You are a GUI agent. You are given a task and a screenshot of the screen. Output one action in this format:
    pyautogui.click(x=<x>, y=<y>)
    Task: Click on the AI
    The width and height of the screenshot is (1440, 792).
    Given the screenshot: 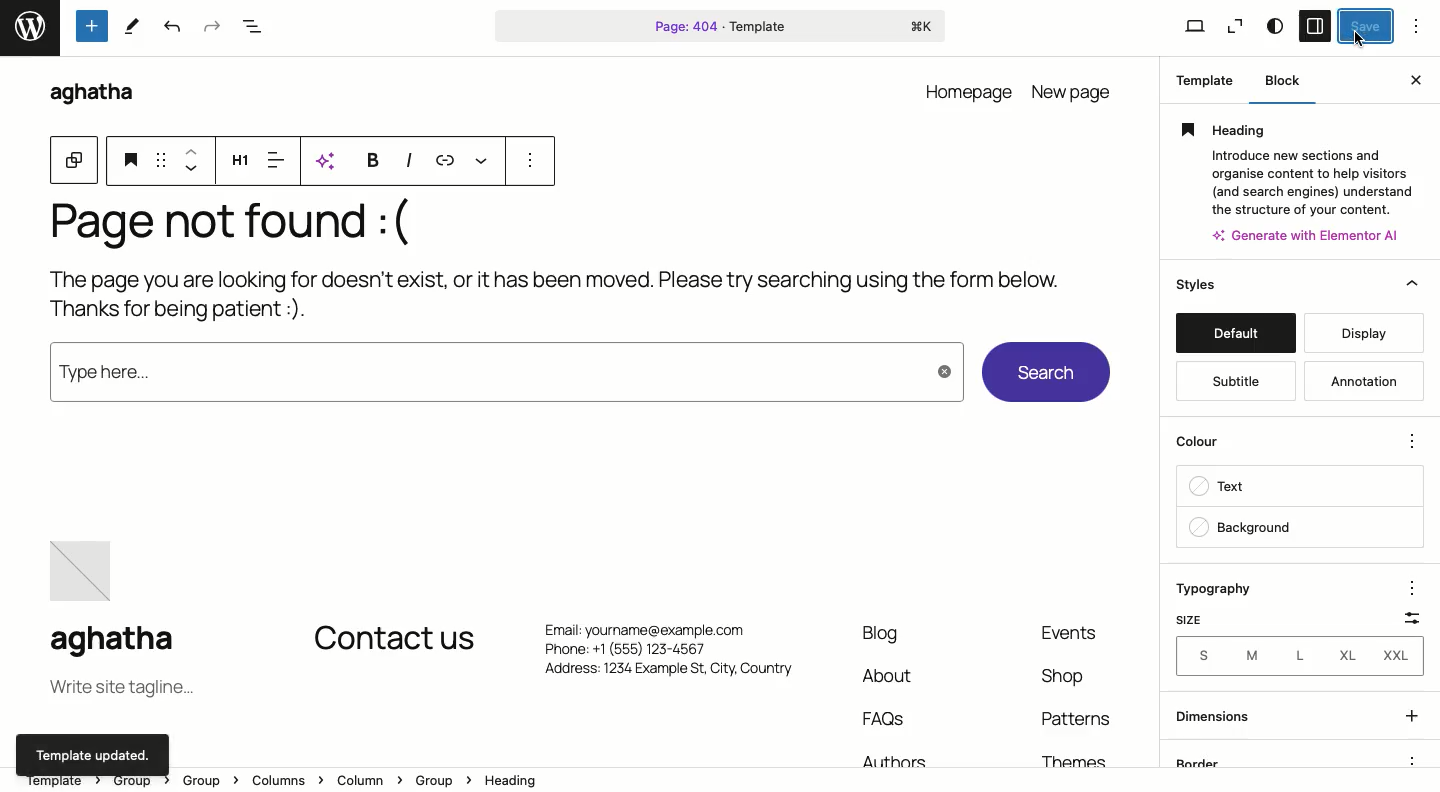 What is the action you would take?
    pyautogui.click(x=327, y=160)
    